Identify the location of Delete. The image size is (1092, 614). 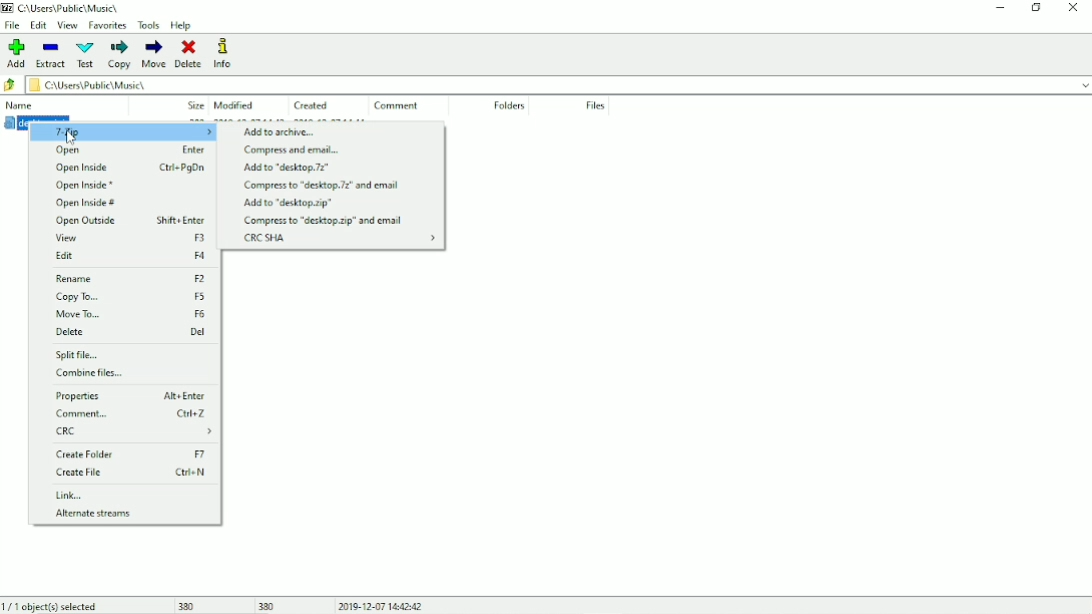
(130, 332).